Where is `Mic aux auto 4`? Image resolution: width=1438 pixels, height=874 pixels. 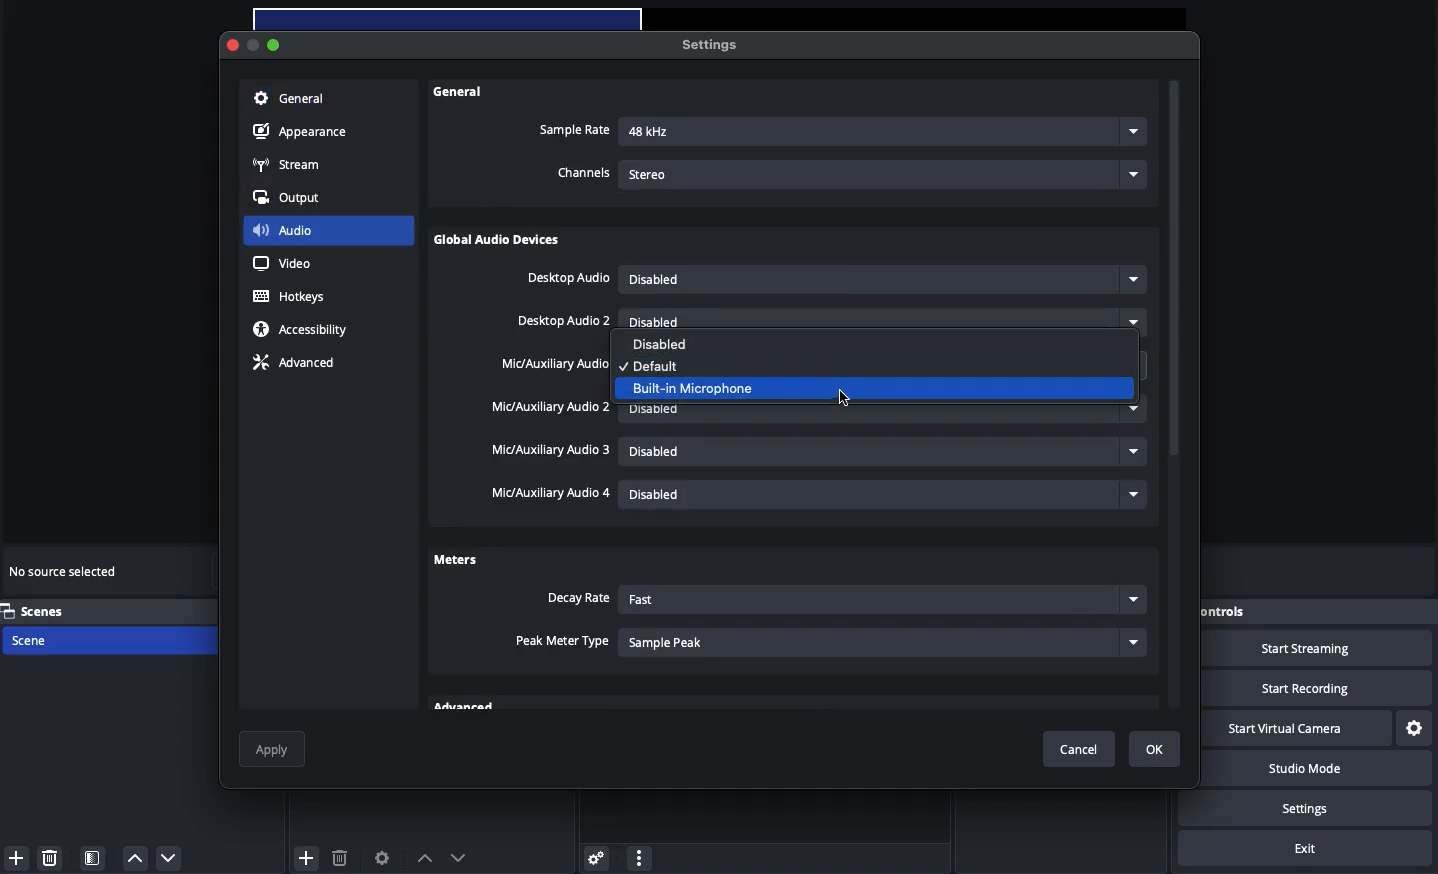 Mic aux auto 4 is located at coordinates (548, 493).